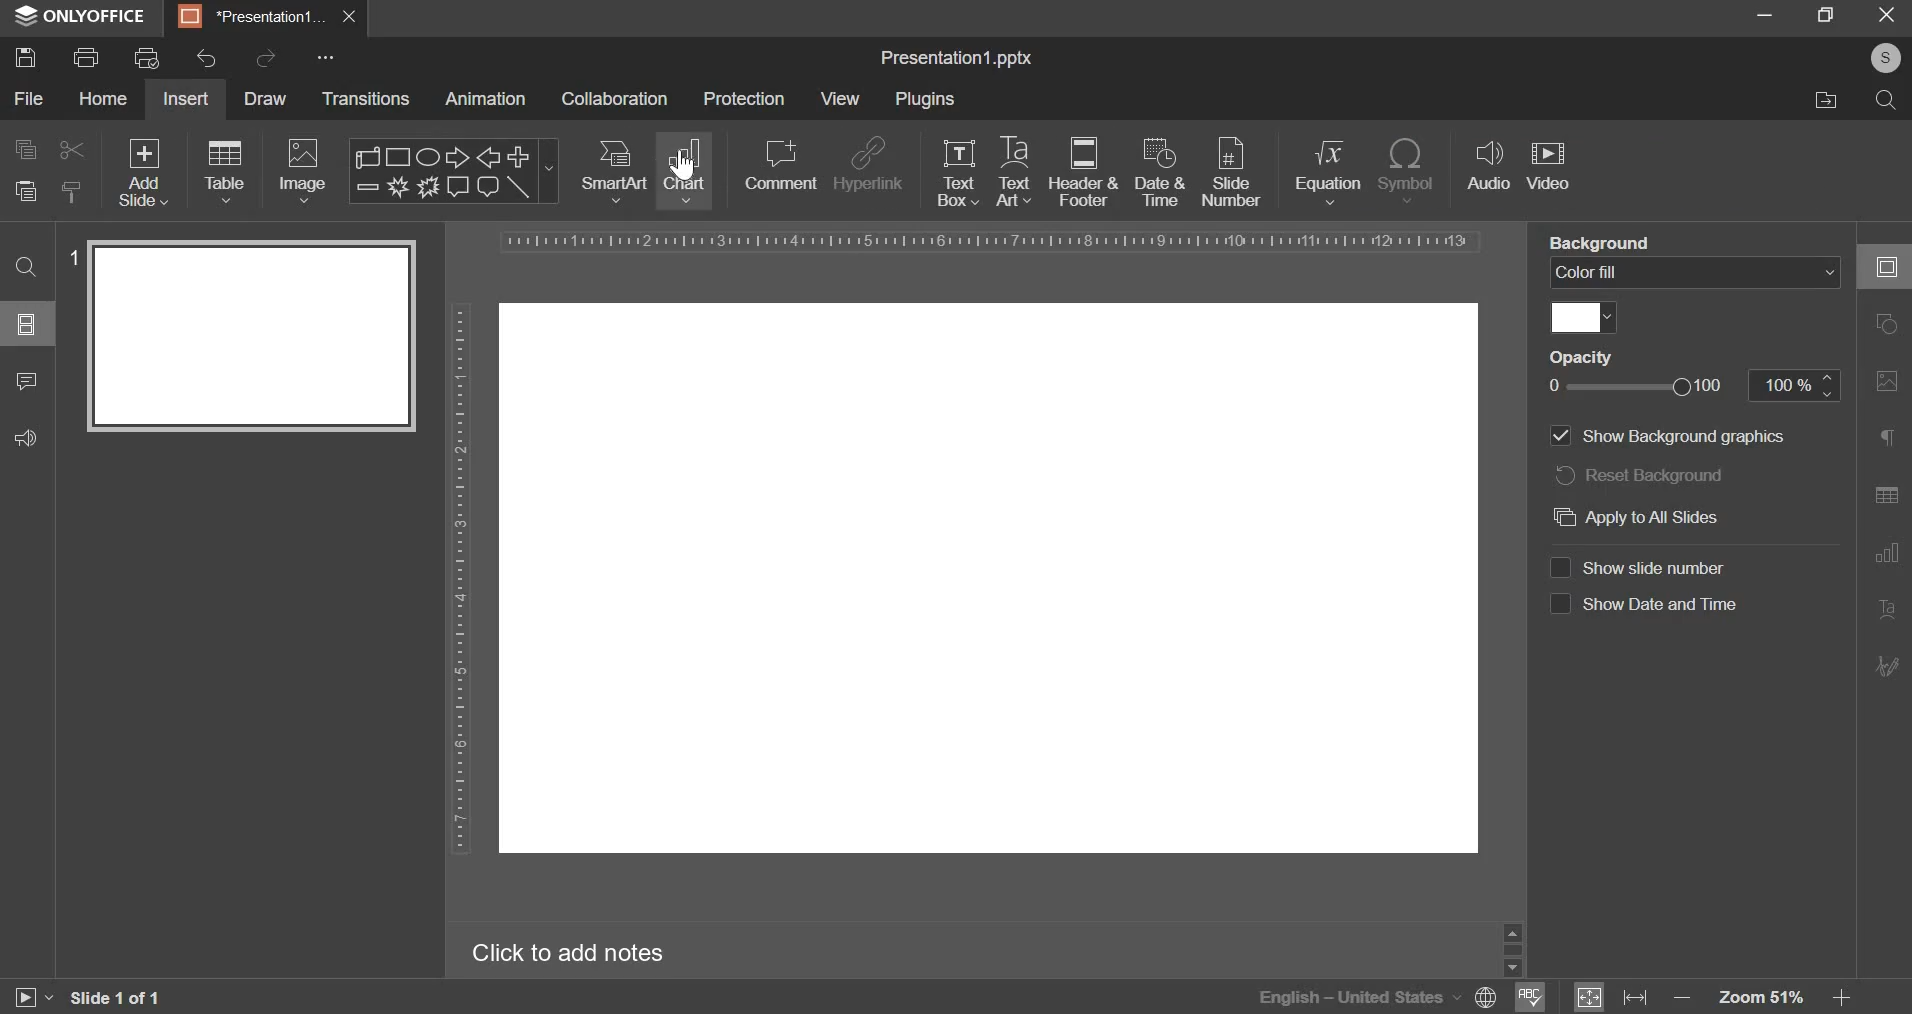  Describe the element at coordinates (993, 241) in the screenshot. I see `horizontal scale` at that location.